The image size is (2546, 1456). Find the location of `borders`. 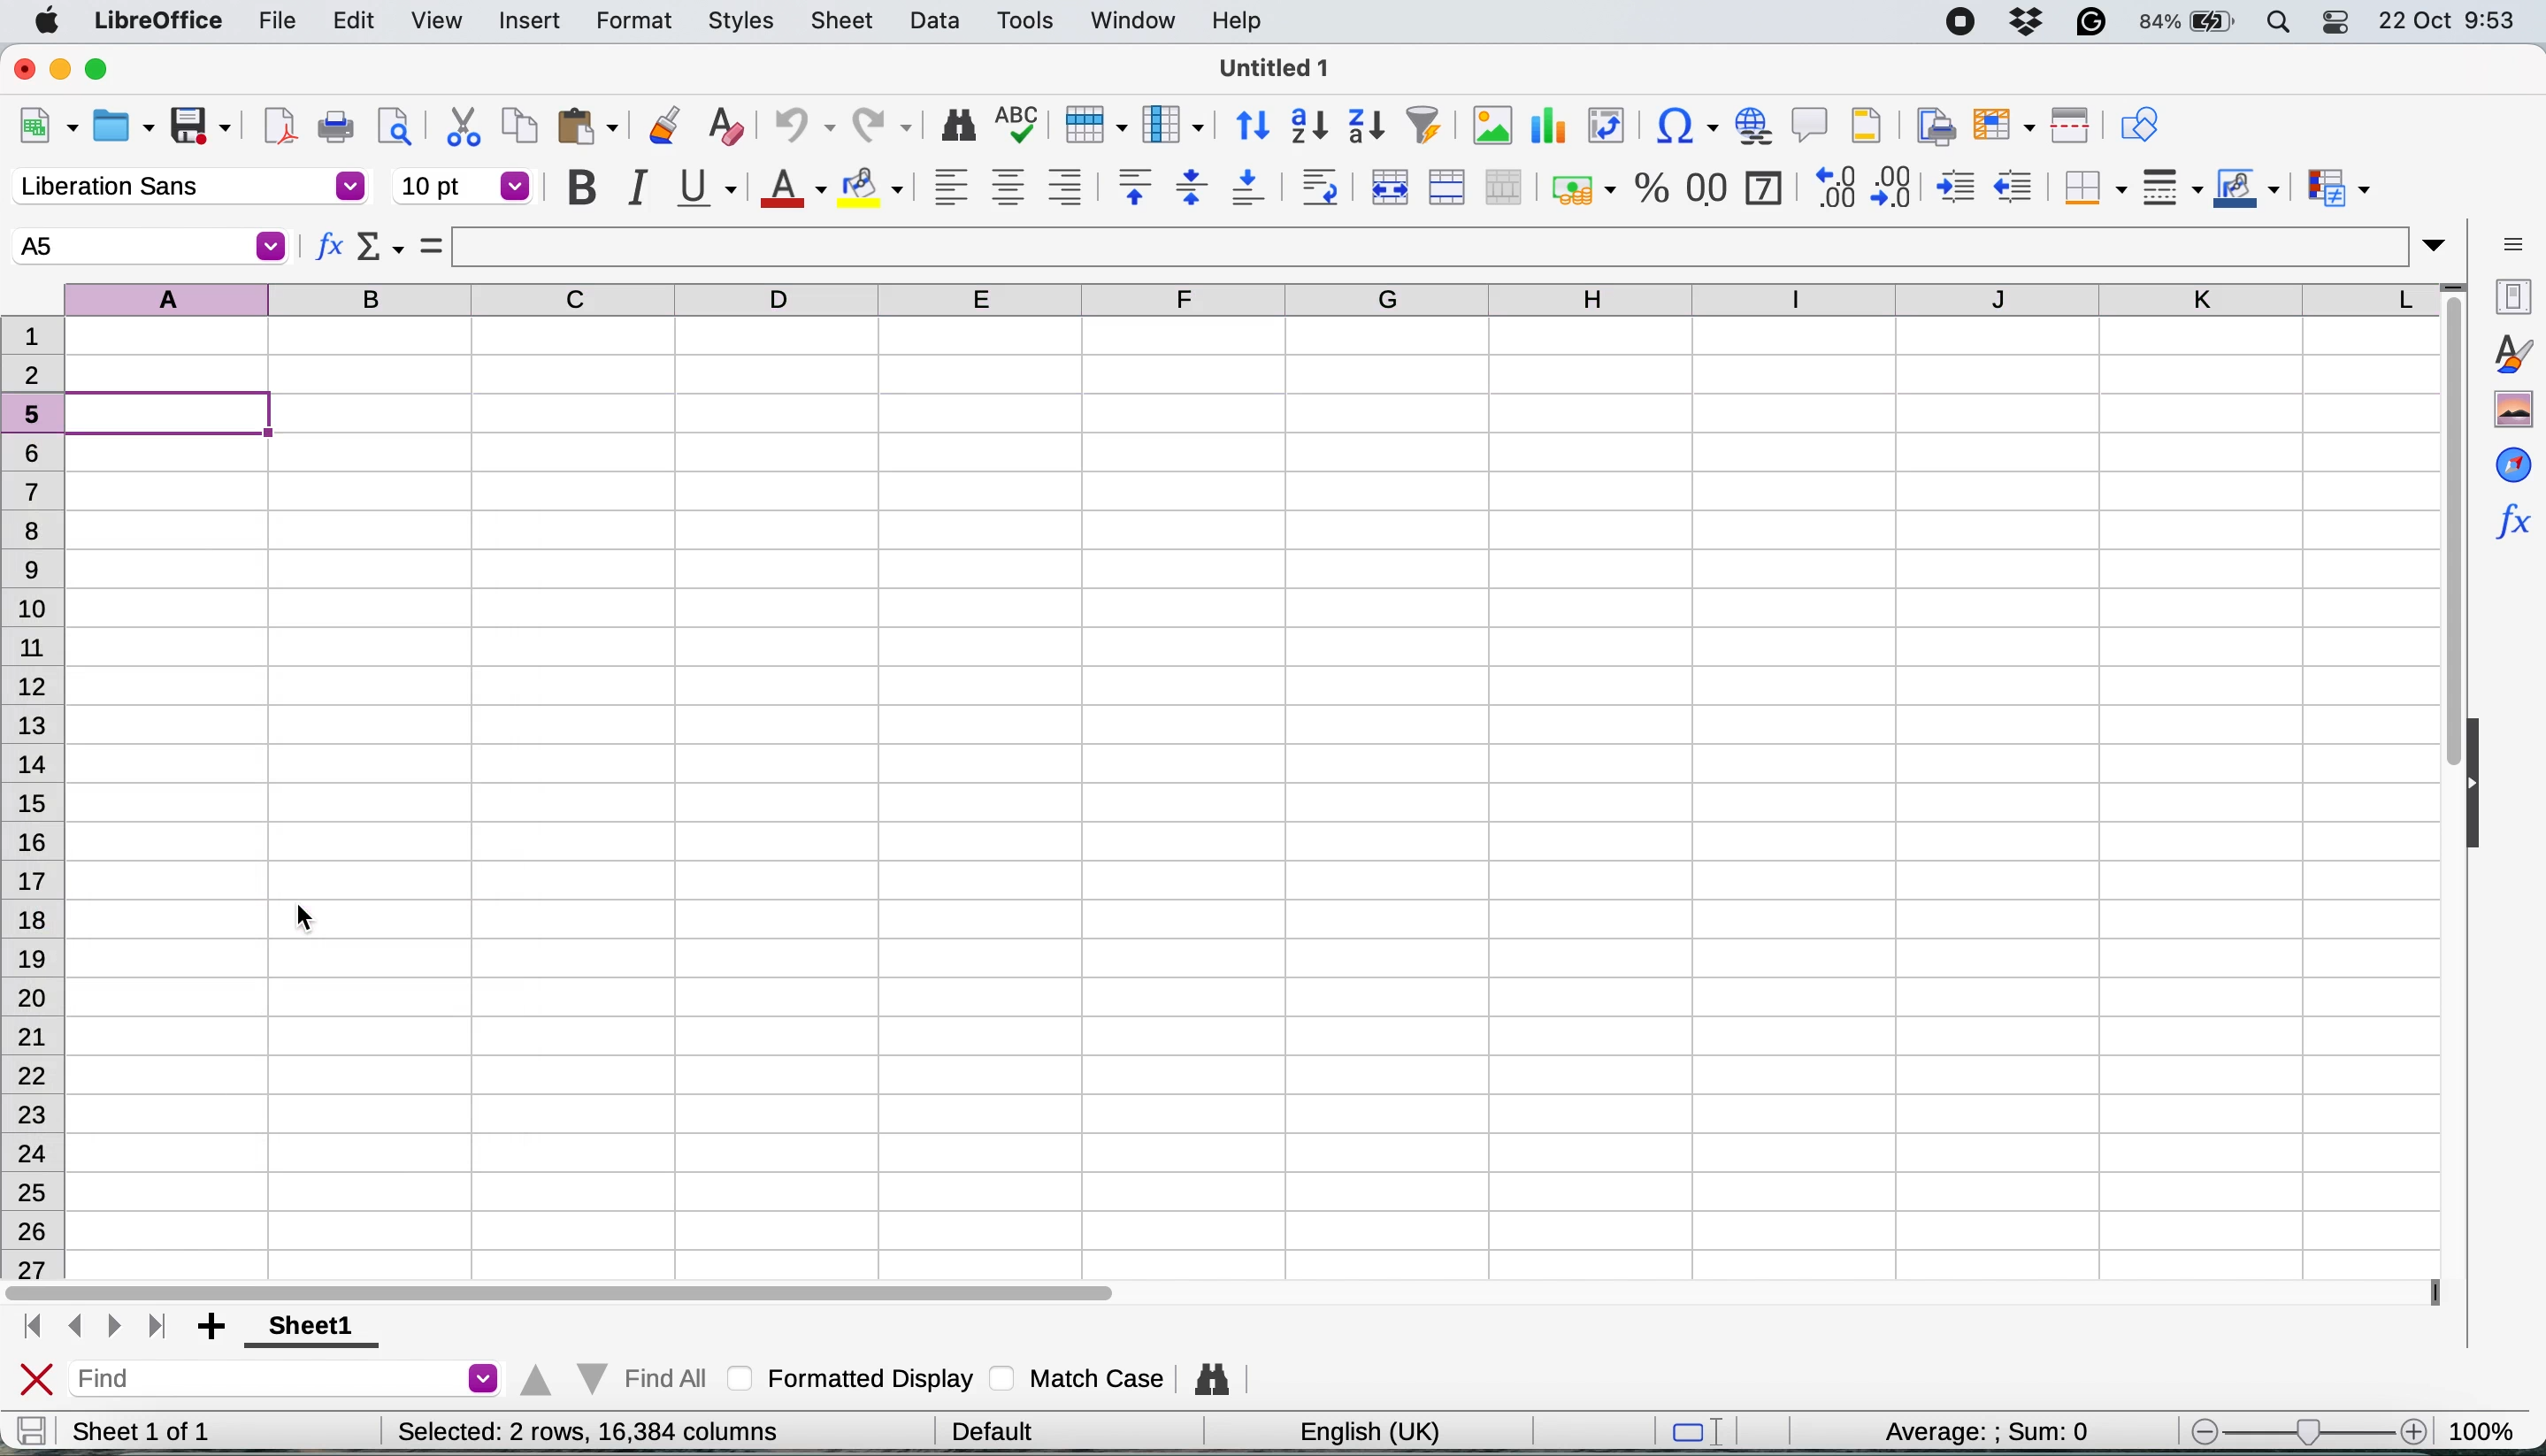

borders is located at coordinates (2091, 188).